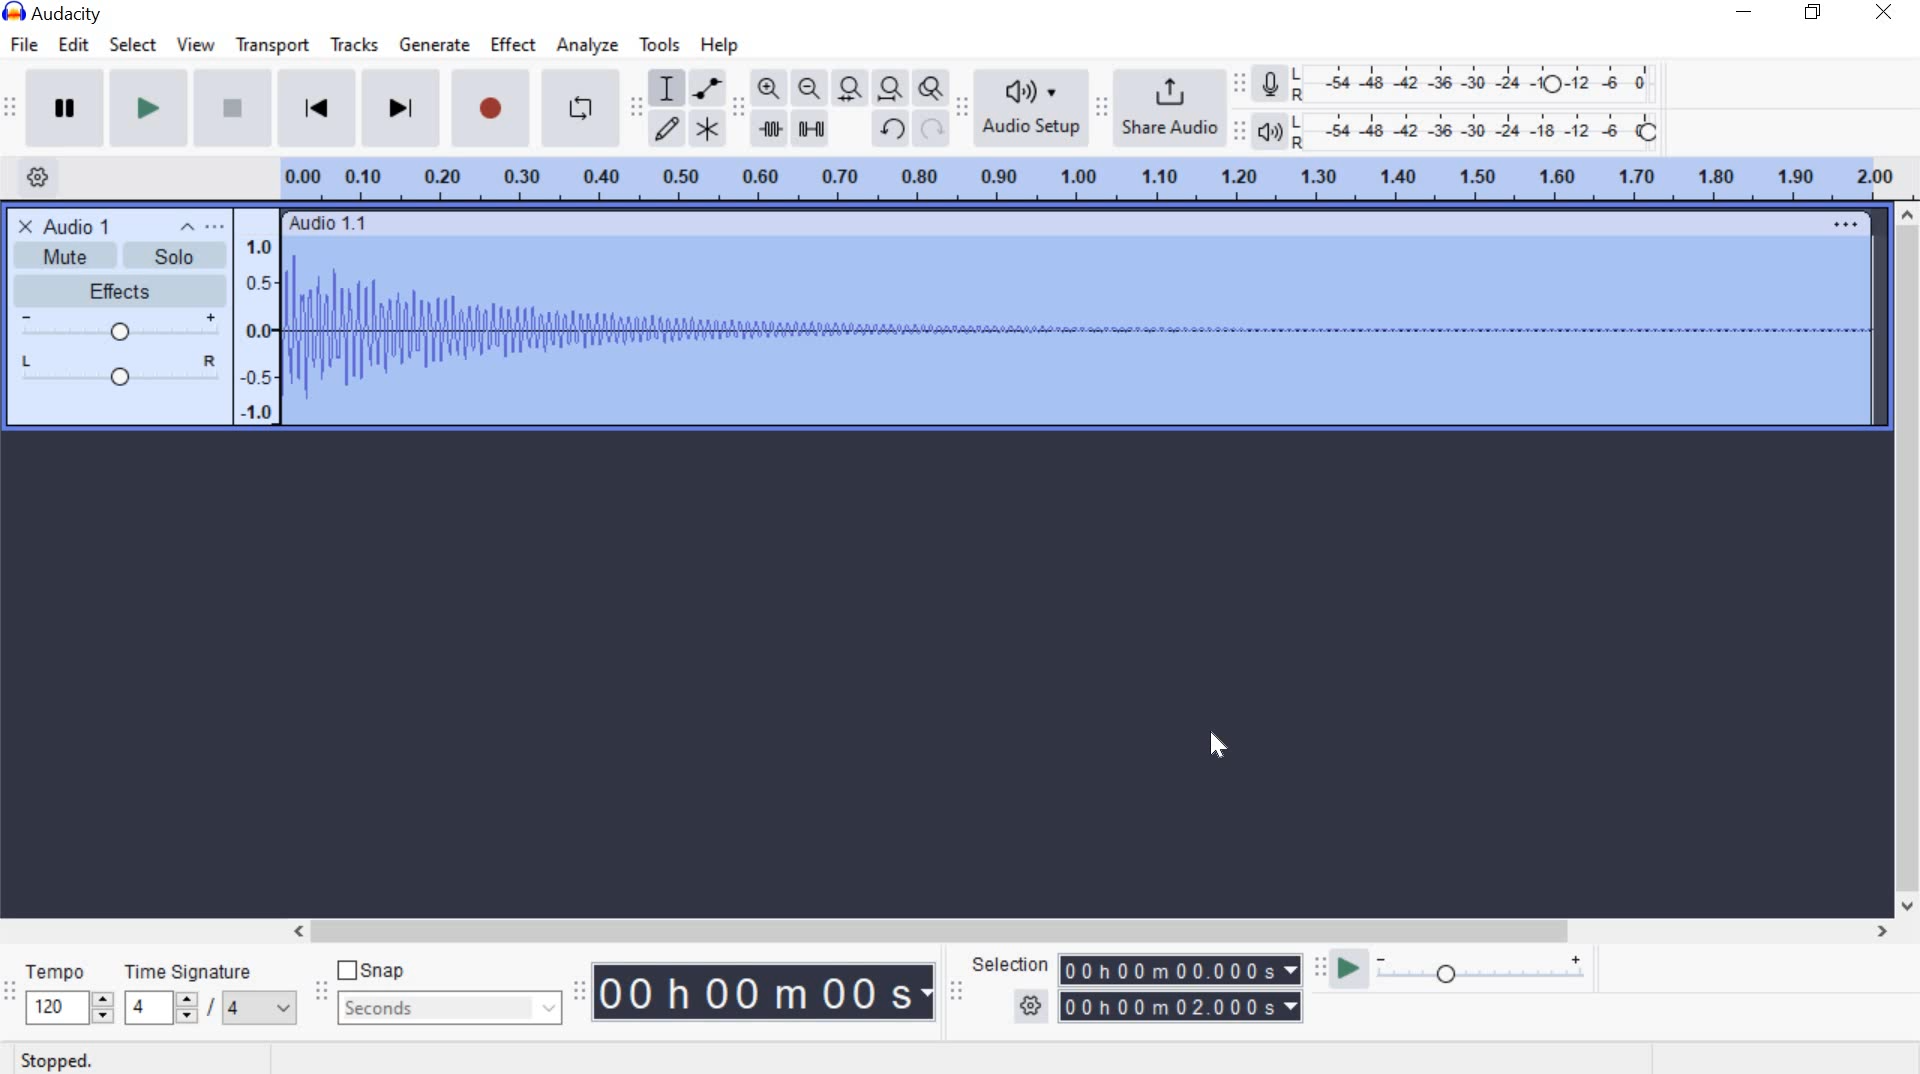 Image resolution: width=1920 pixels, height=1074 pixels. I want to click on Pause, so click(64, 105).